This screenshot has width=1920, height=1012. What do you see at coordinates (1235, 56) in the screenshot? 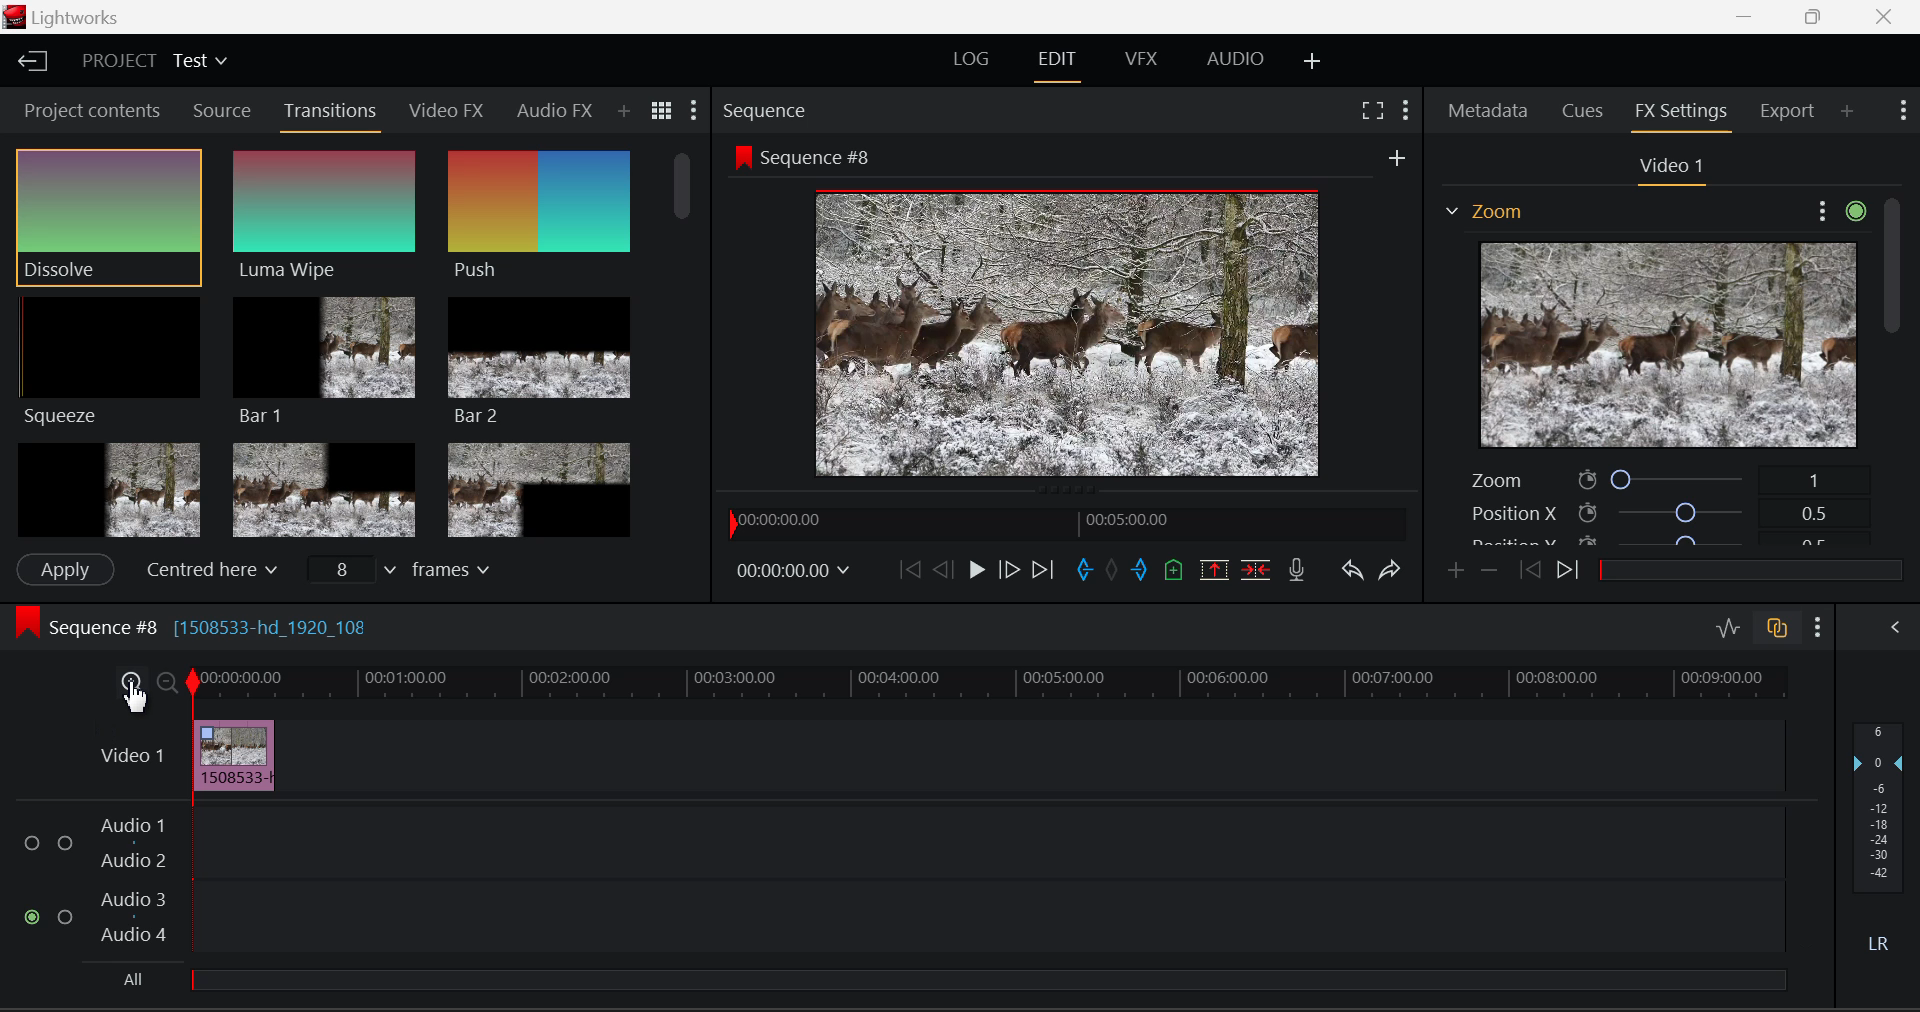
I see `AUDIO Layout` at bounding box center [1235, 56].